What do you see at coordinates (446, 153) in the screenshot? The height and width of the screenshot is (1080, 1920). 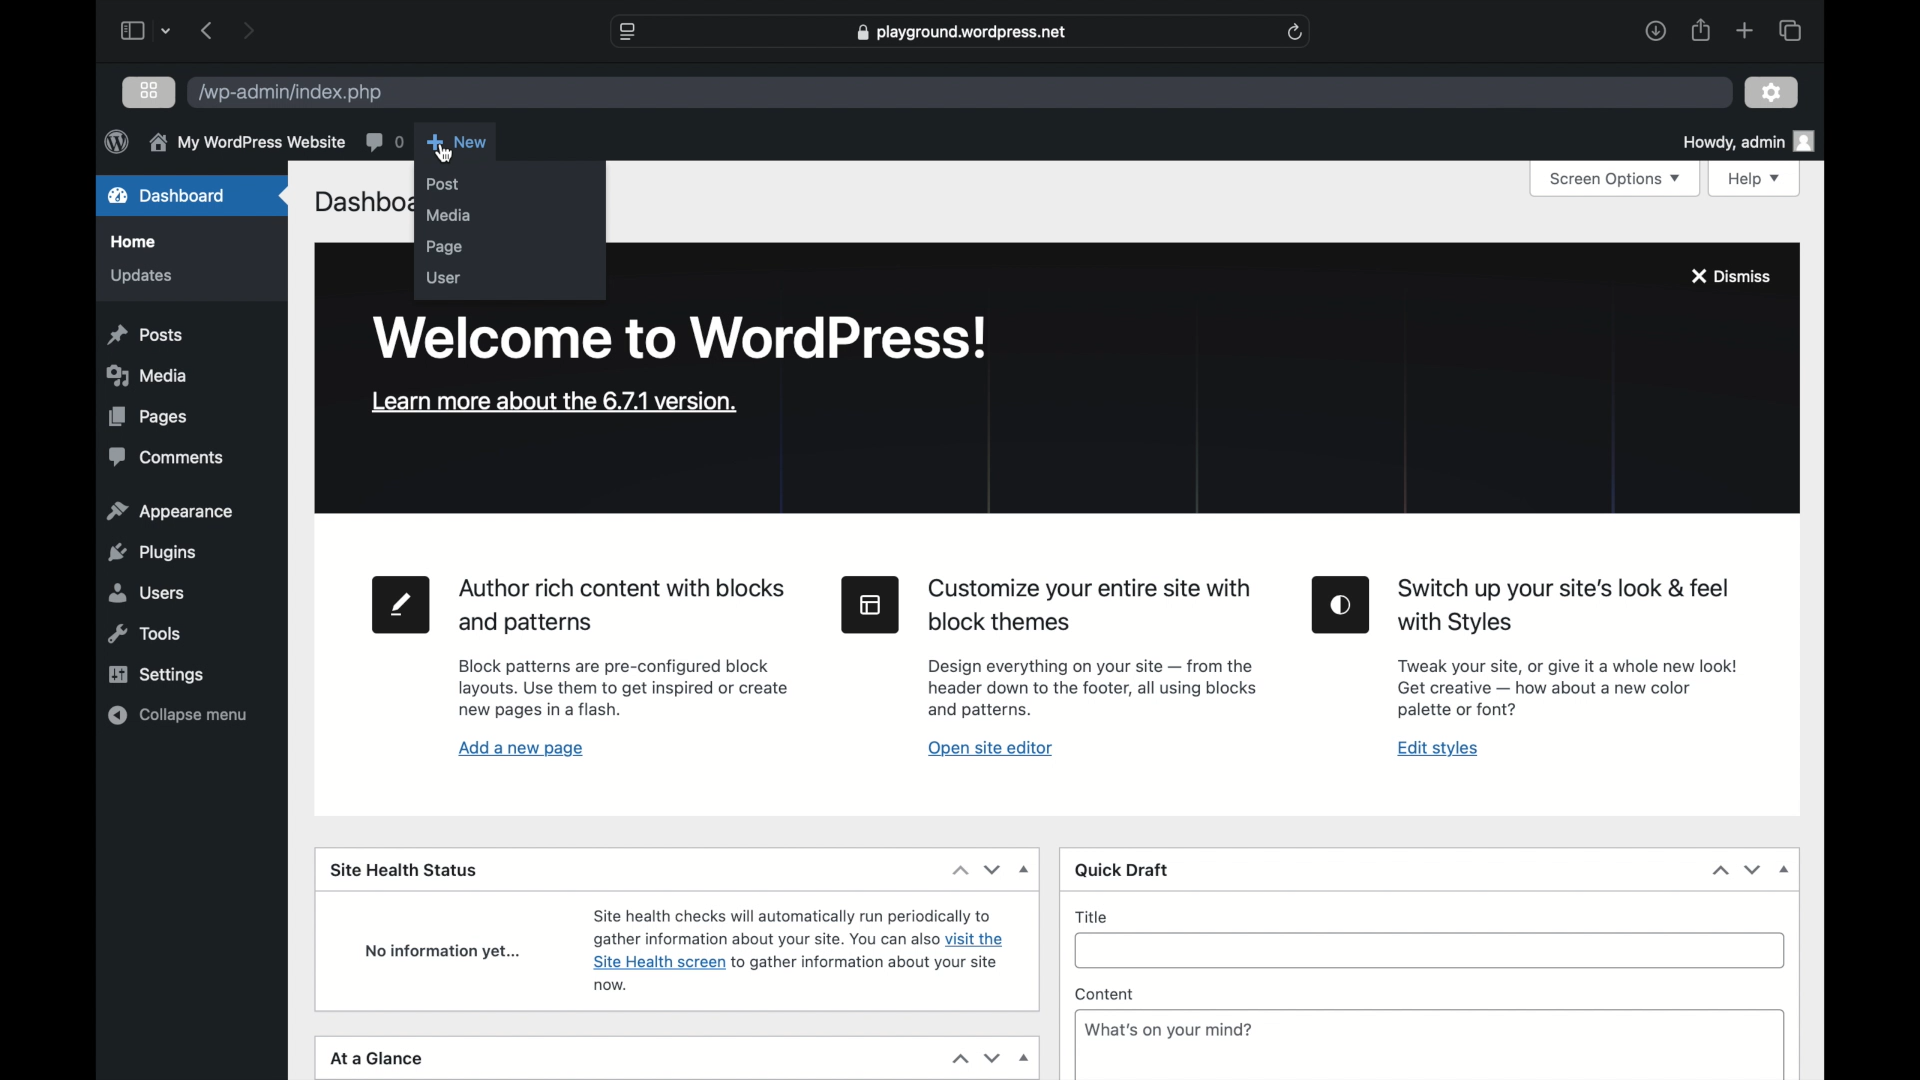 I see `cursor` at bounding box center [446, 153].